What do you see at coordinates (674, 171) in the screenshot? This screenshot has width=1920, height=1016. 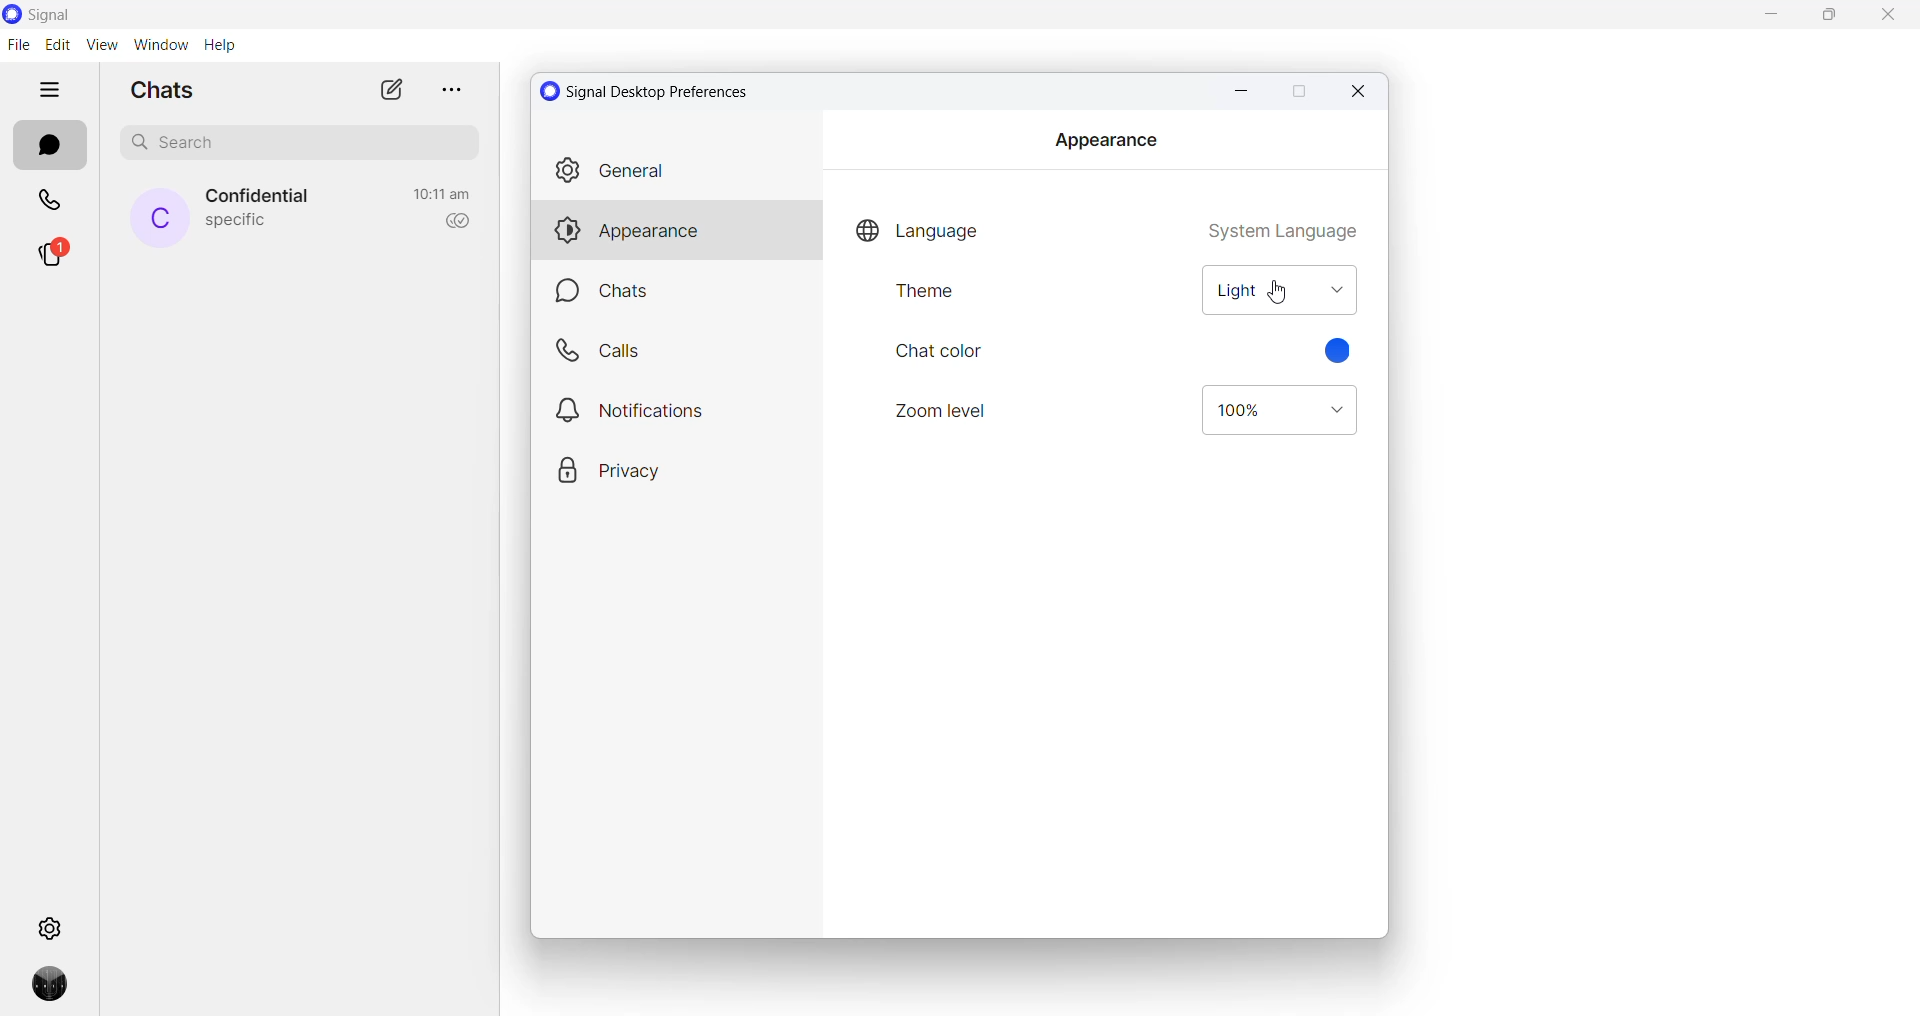 I see `general` at bounding box center [674, 171].